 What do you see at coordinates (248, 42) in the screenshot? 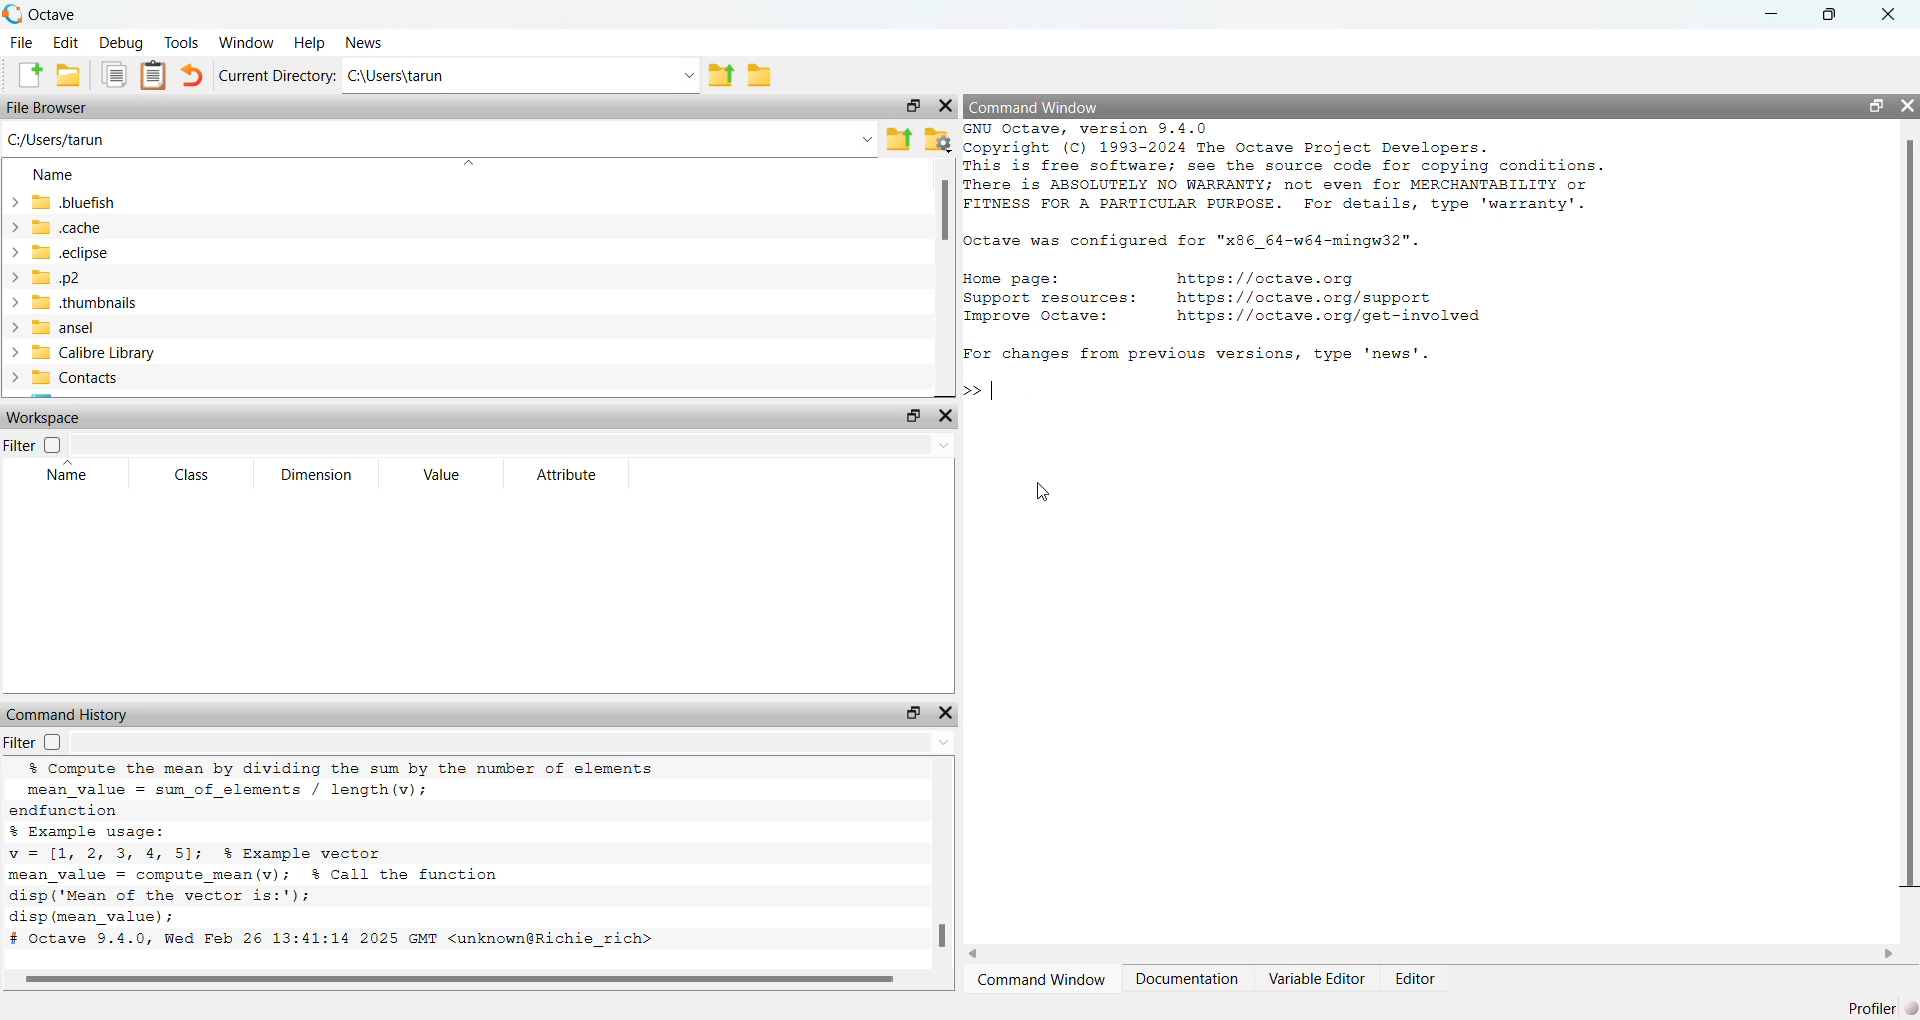
I see `window` at bounding box center [248, 42].